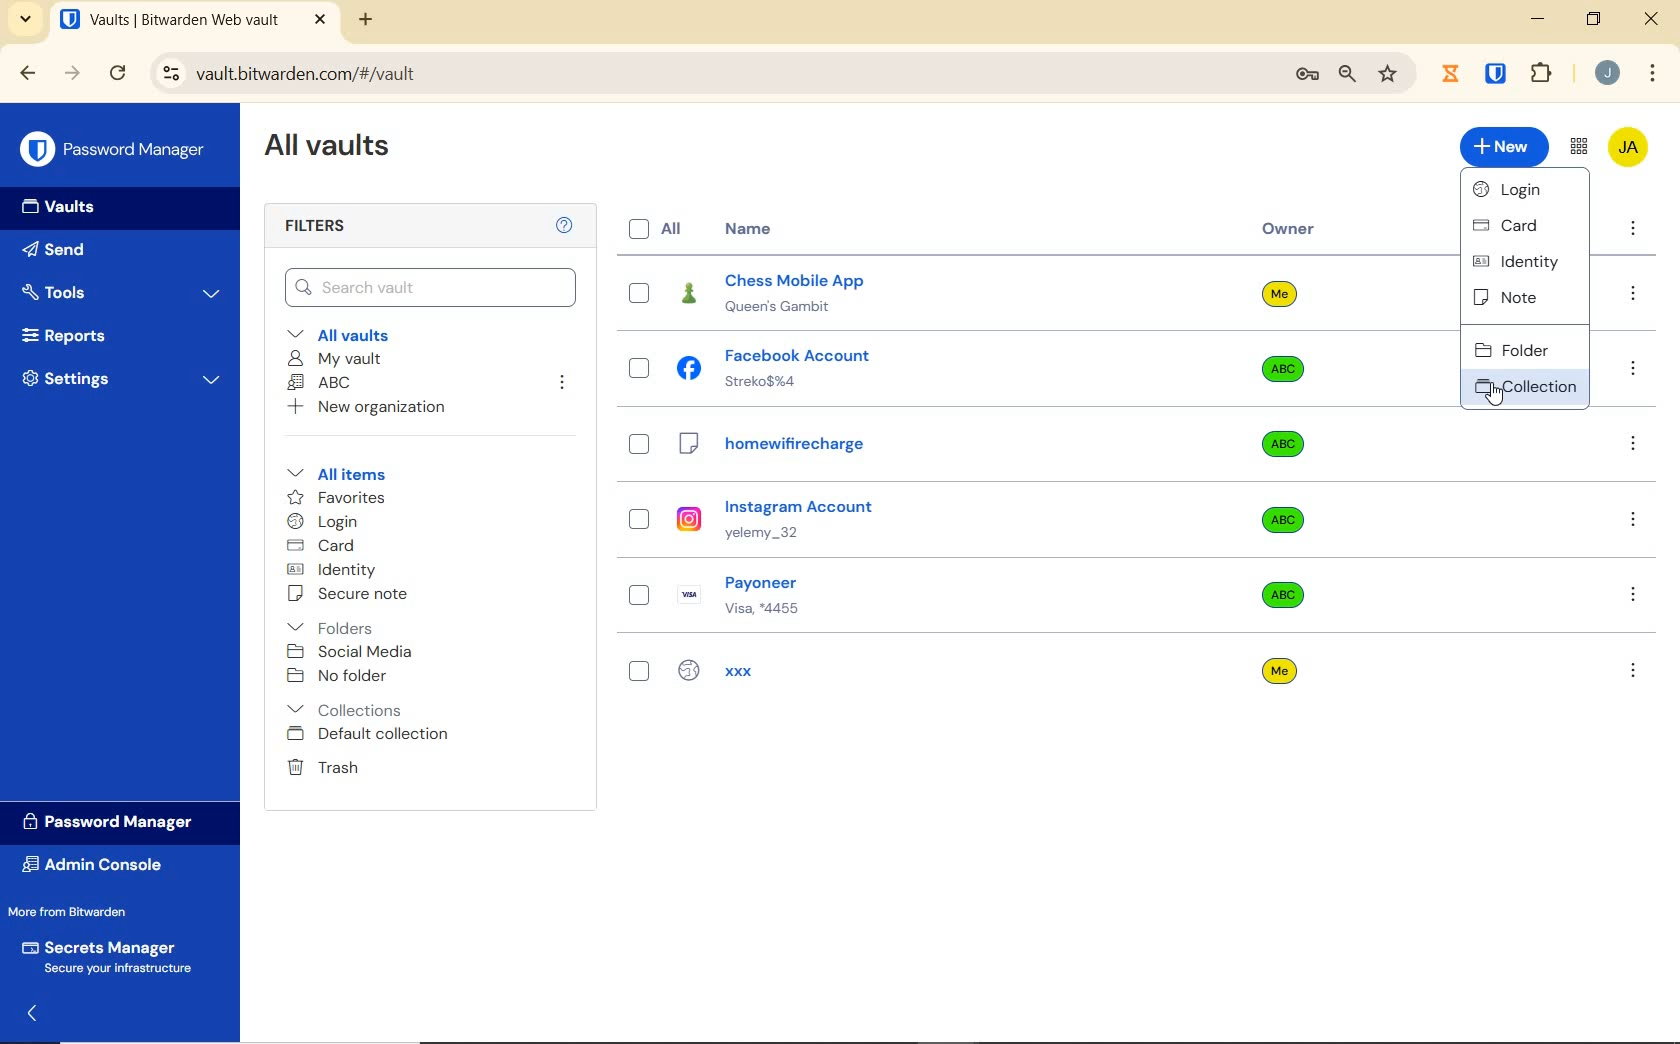  Describe the element at coordinates (1635, 370) in the screenshot. I see `more options` at that location.